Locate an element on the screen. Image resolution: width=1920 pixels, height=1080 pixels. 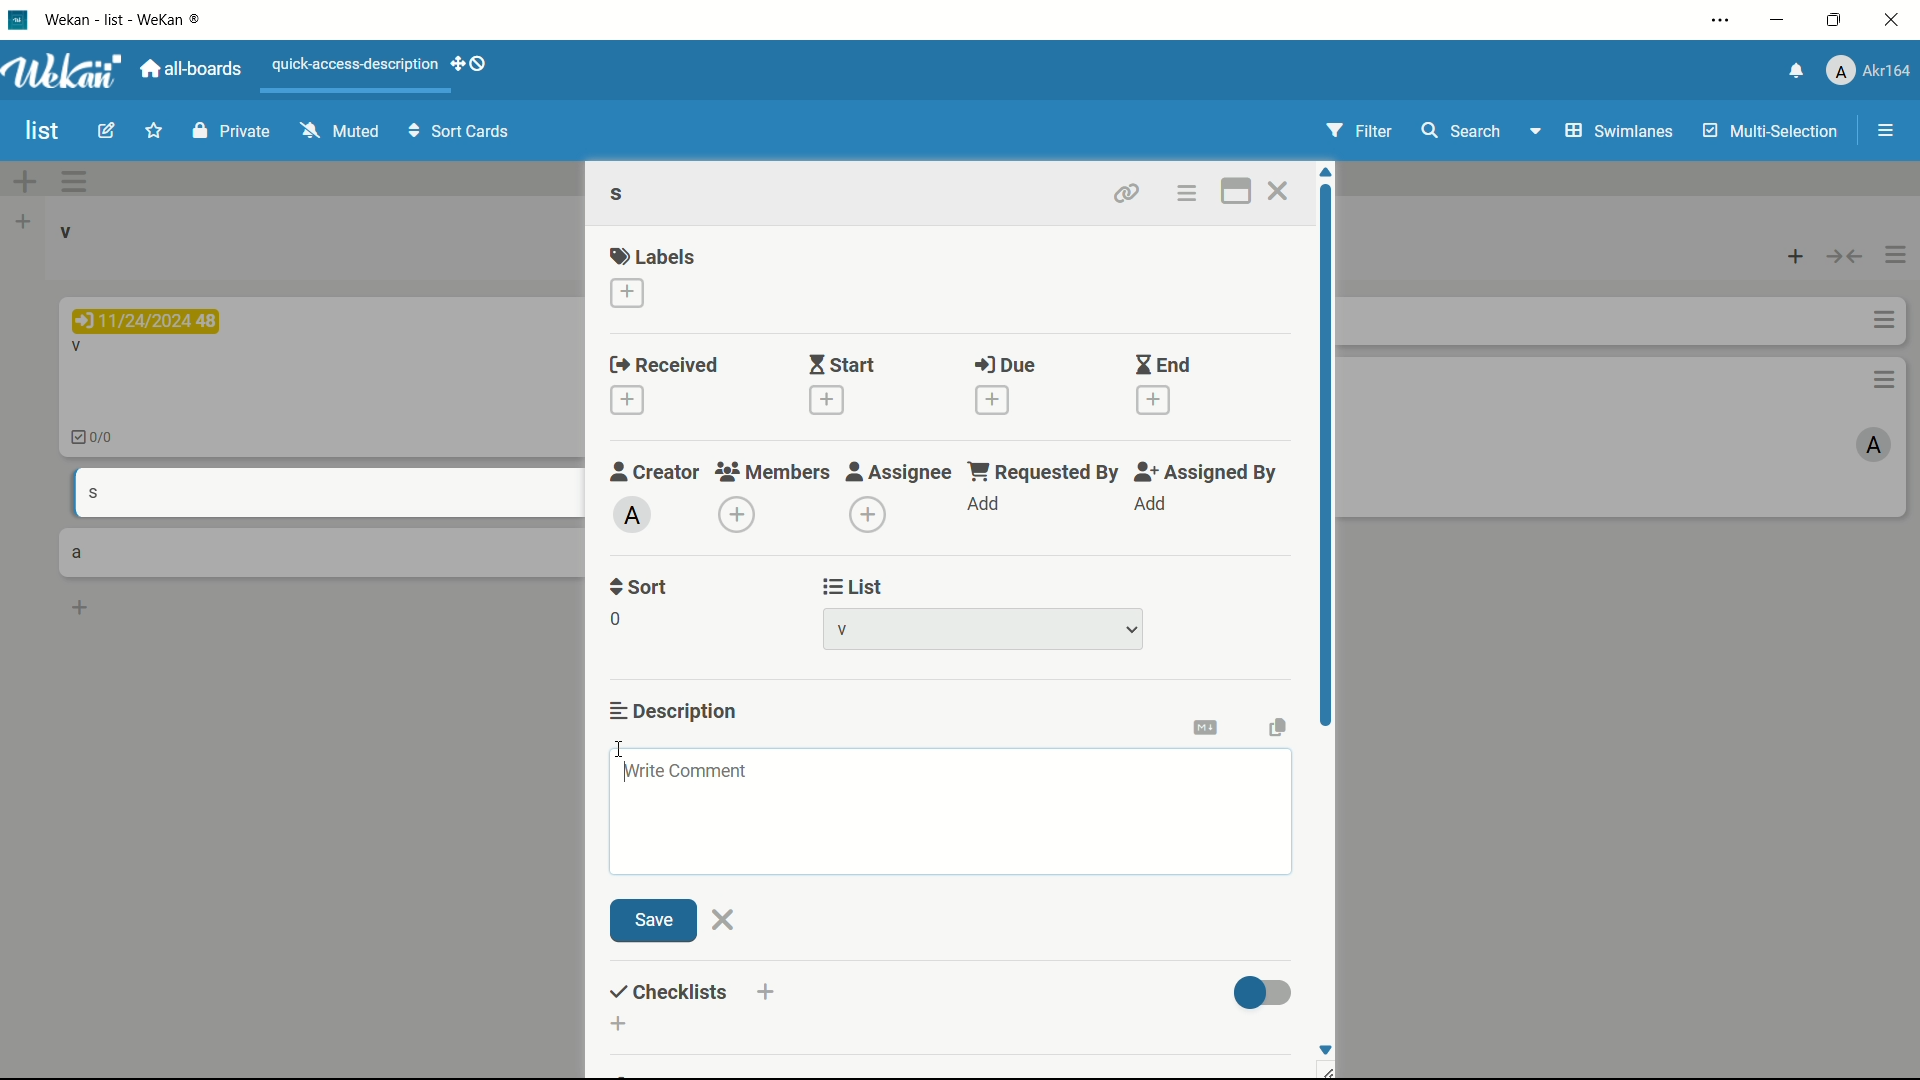
all boards is located at coordinates (190, 69).